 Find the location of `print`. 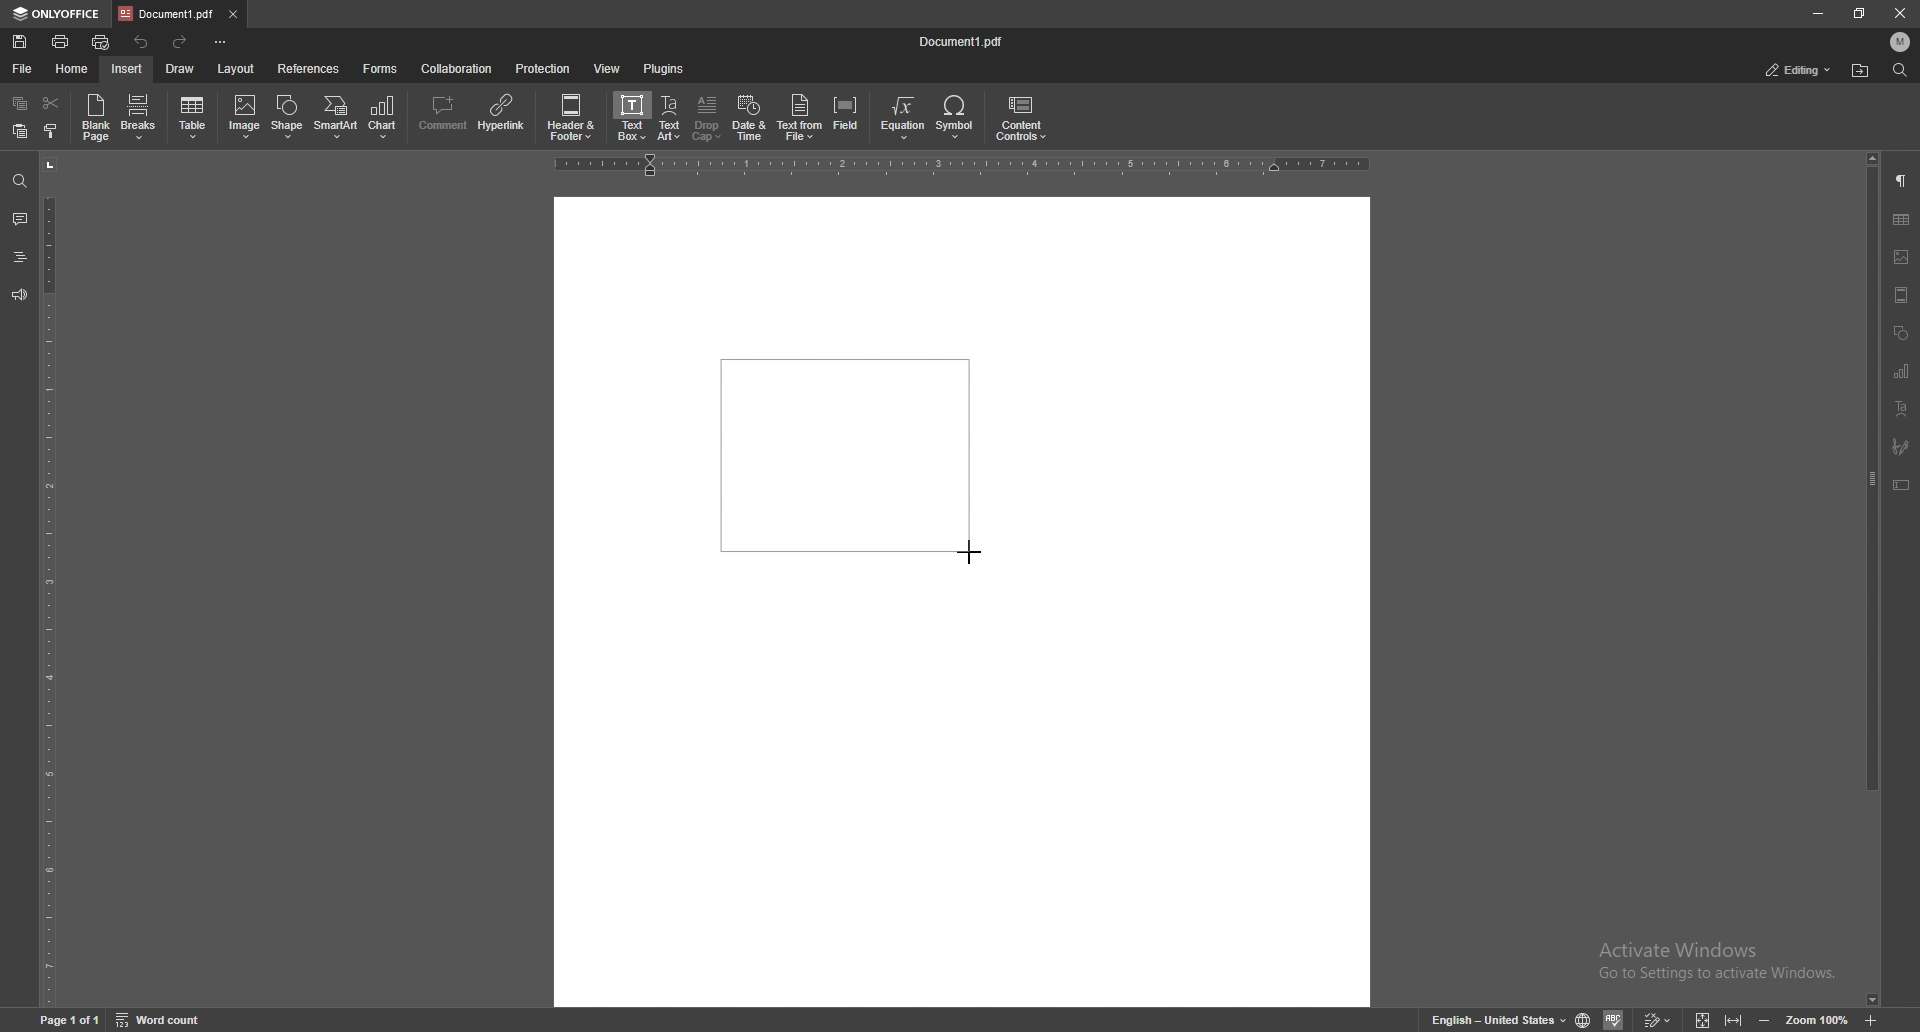

print is located at coordinates (60, 42).